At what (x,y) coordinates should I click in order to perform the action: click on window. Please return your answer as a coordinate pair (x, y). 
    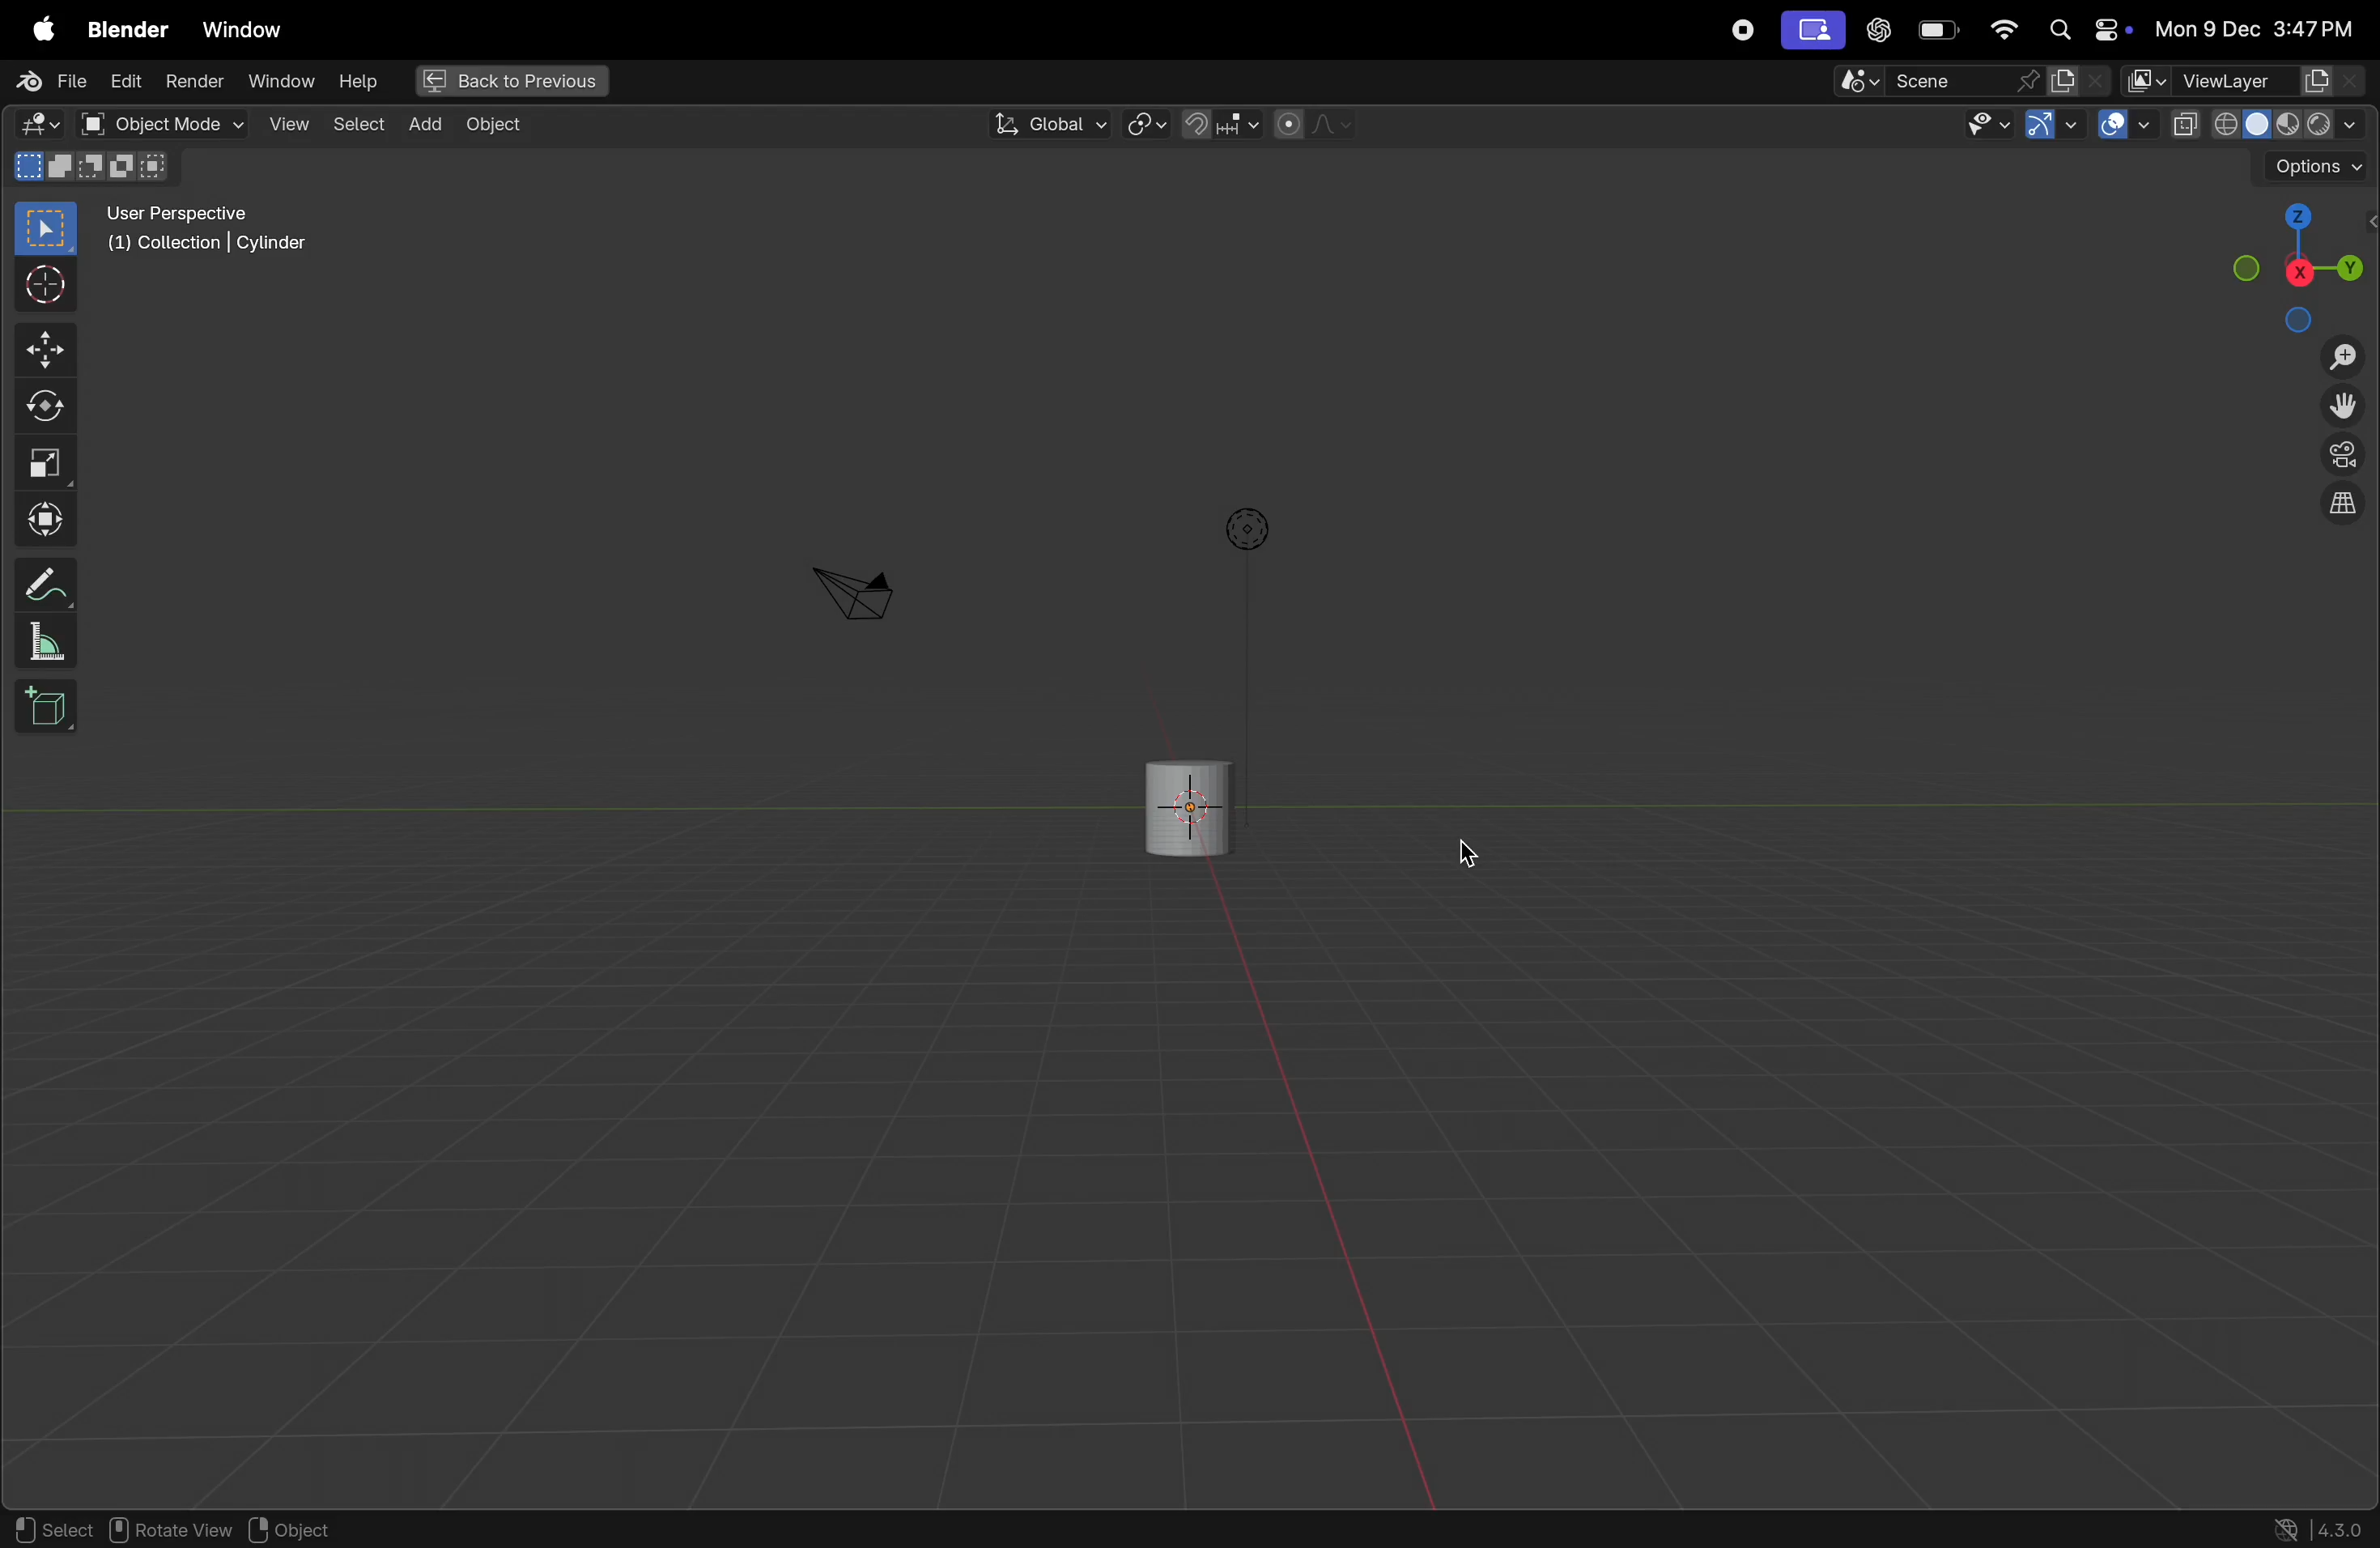
    Looking at the image, I should click on (279, 83).